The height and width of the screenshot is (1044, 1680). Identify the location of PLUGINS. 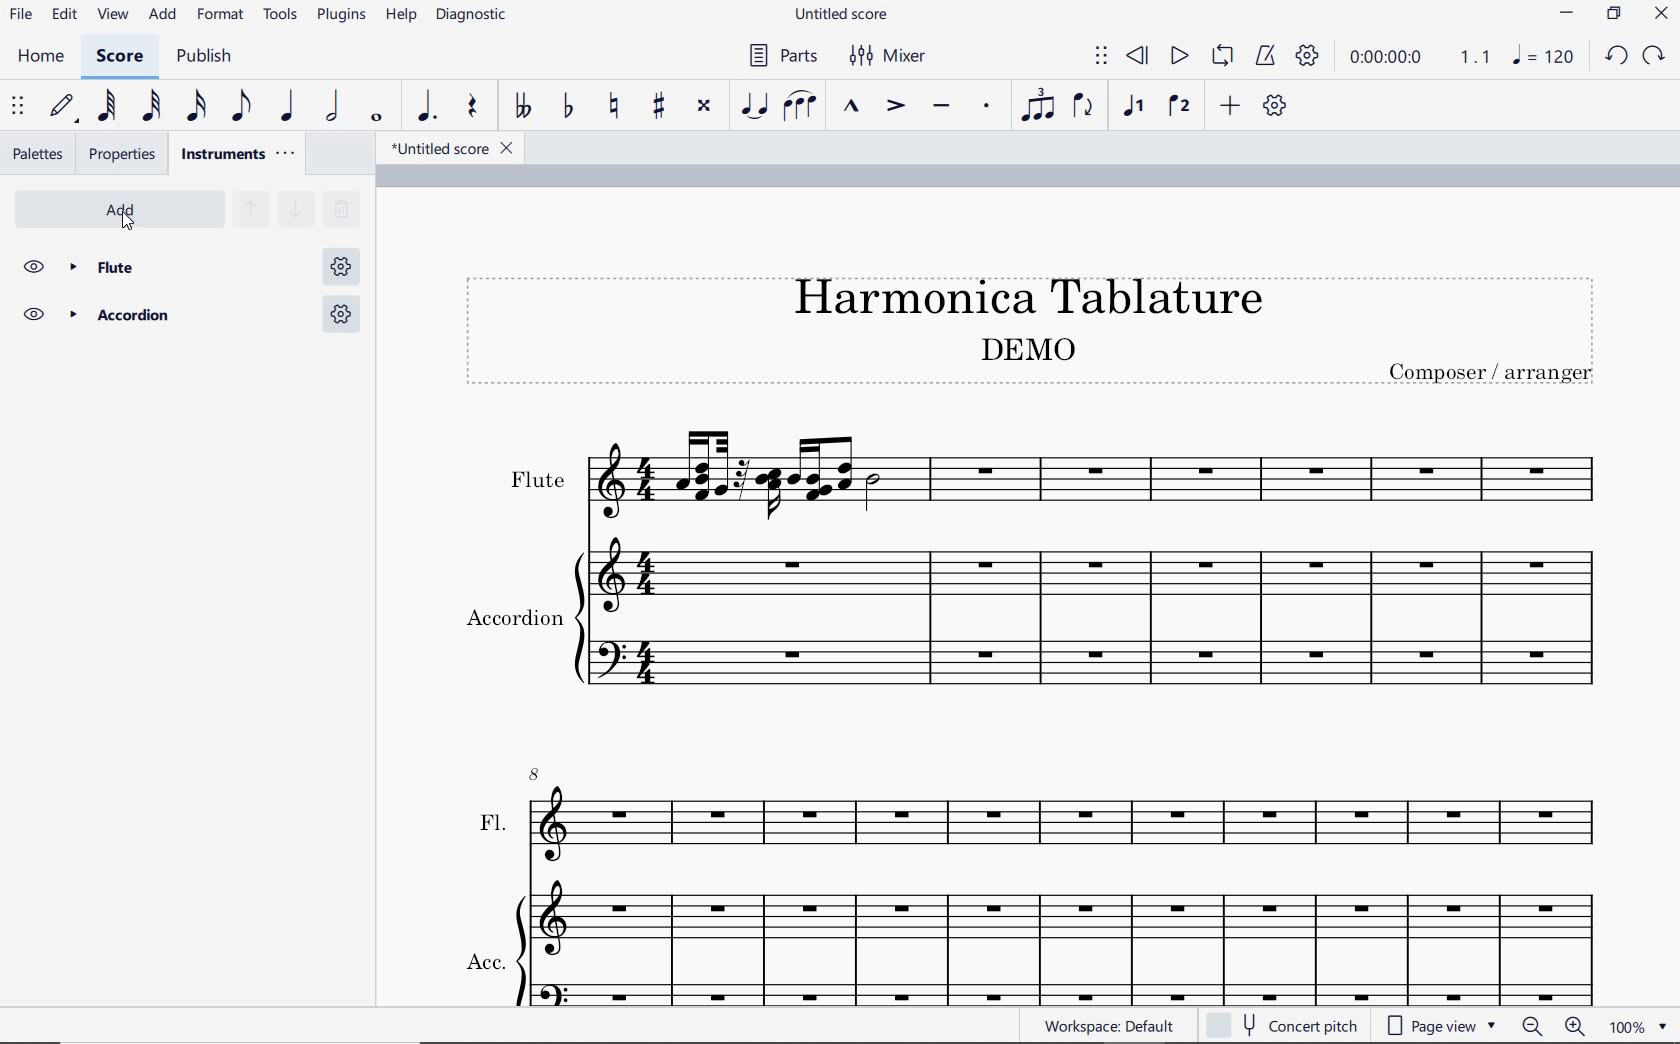
(344, 16).